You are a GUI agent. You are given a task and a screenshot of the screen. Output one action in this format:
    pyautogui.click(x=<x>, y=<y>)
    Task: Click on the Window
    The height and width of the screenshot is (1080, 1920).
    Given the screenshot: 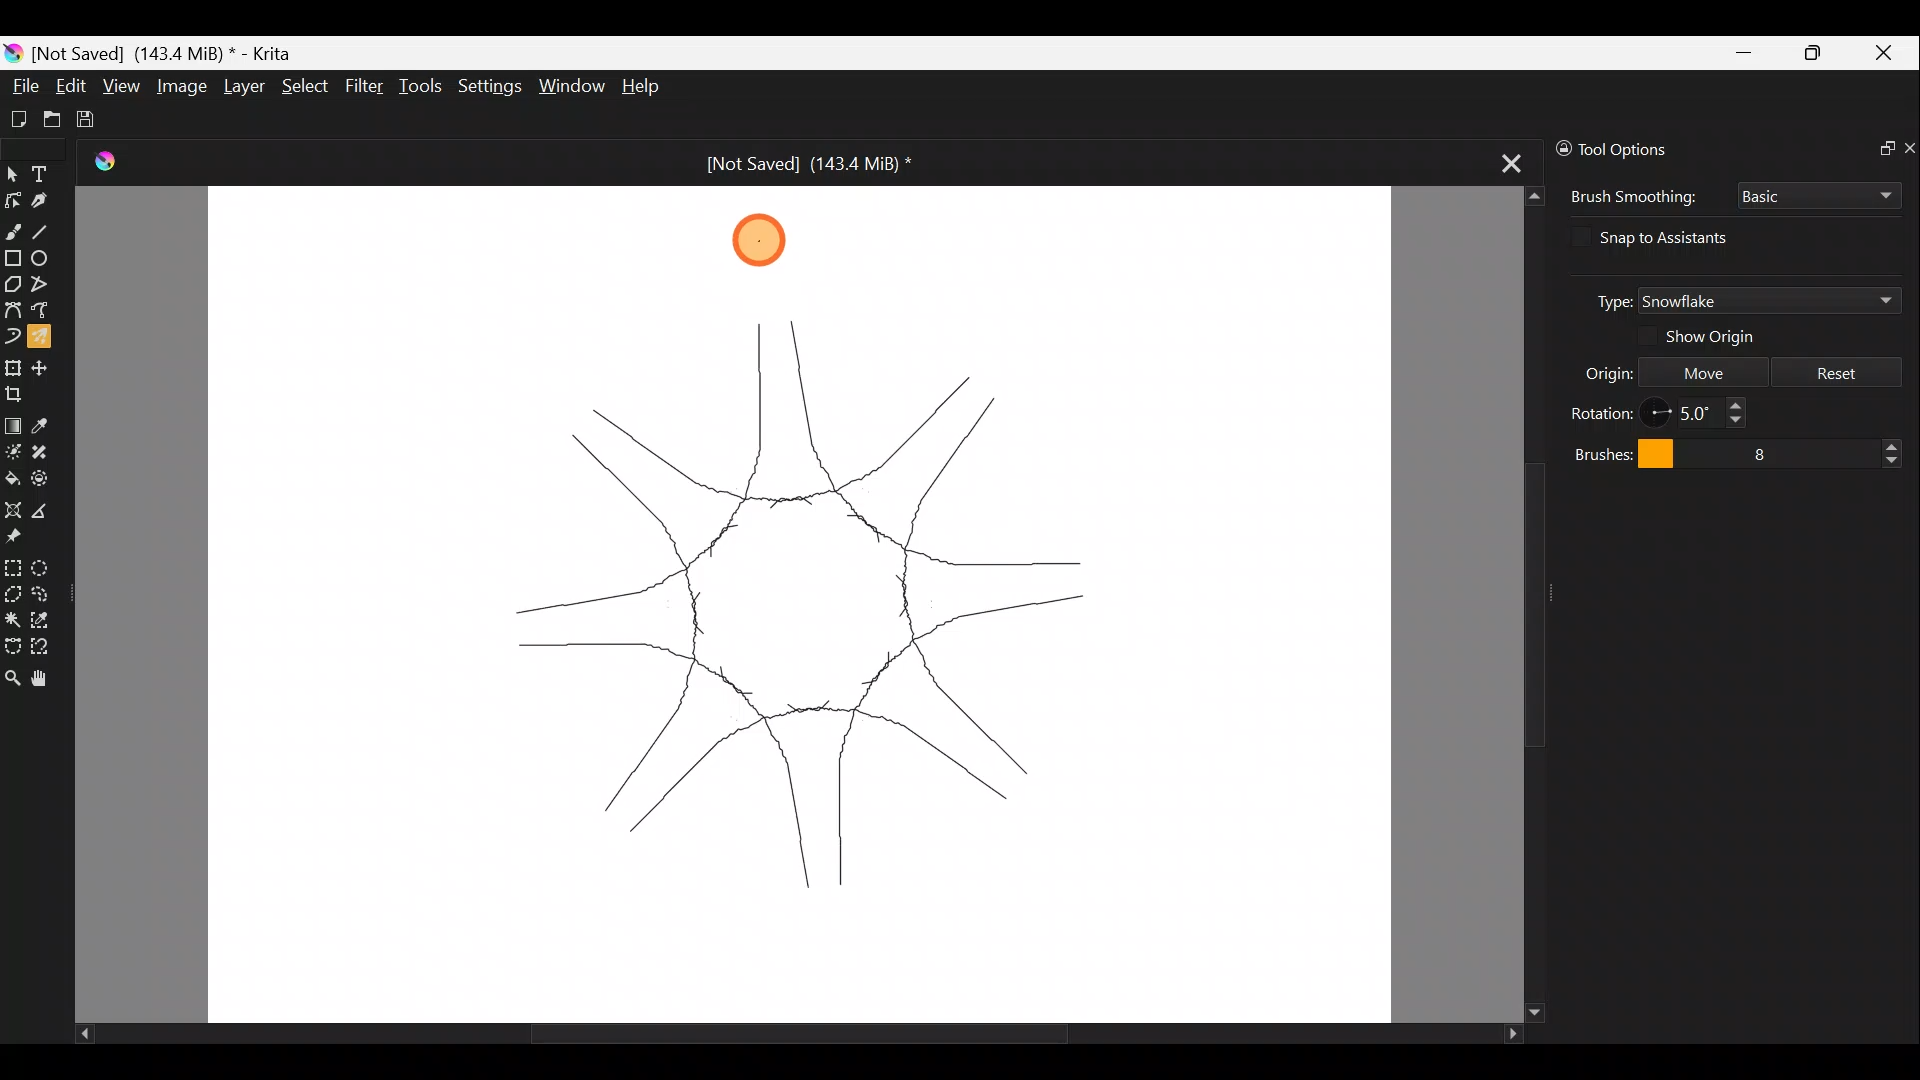 What is the action you would take?
    pyautogui.click(x=570, y=87)
    